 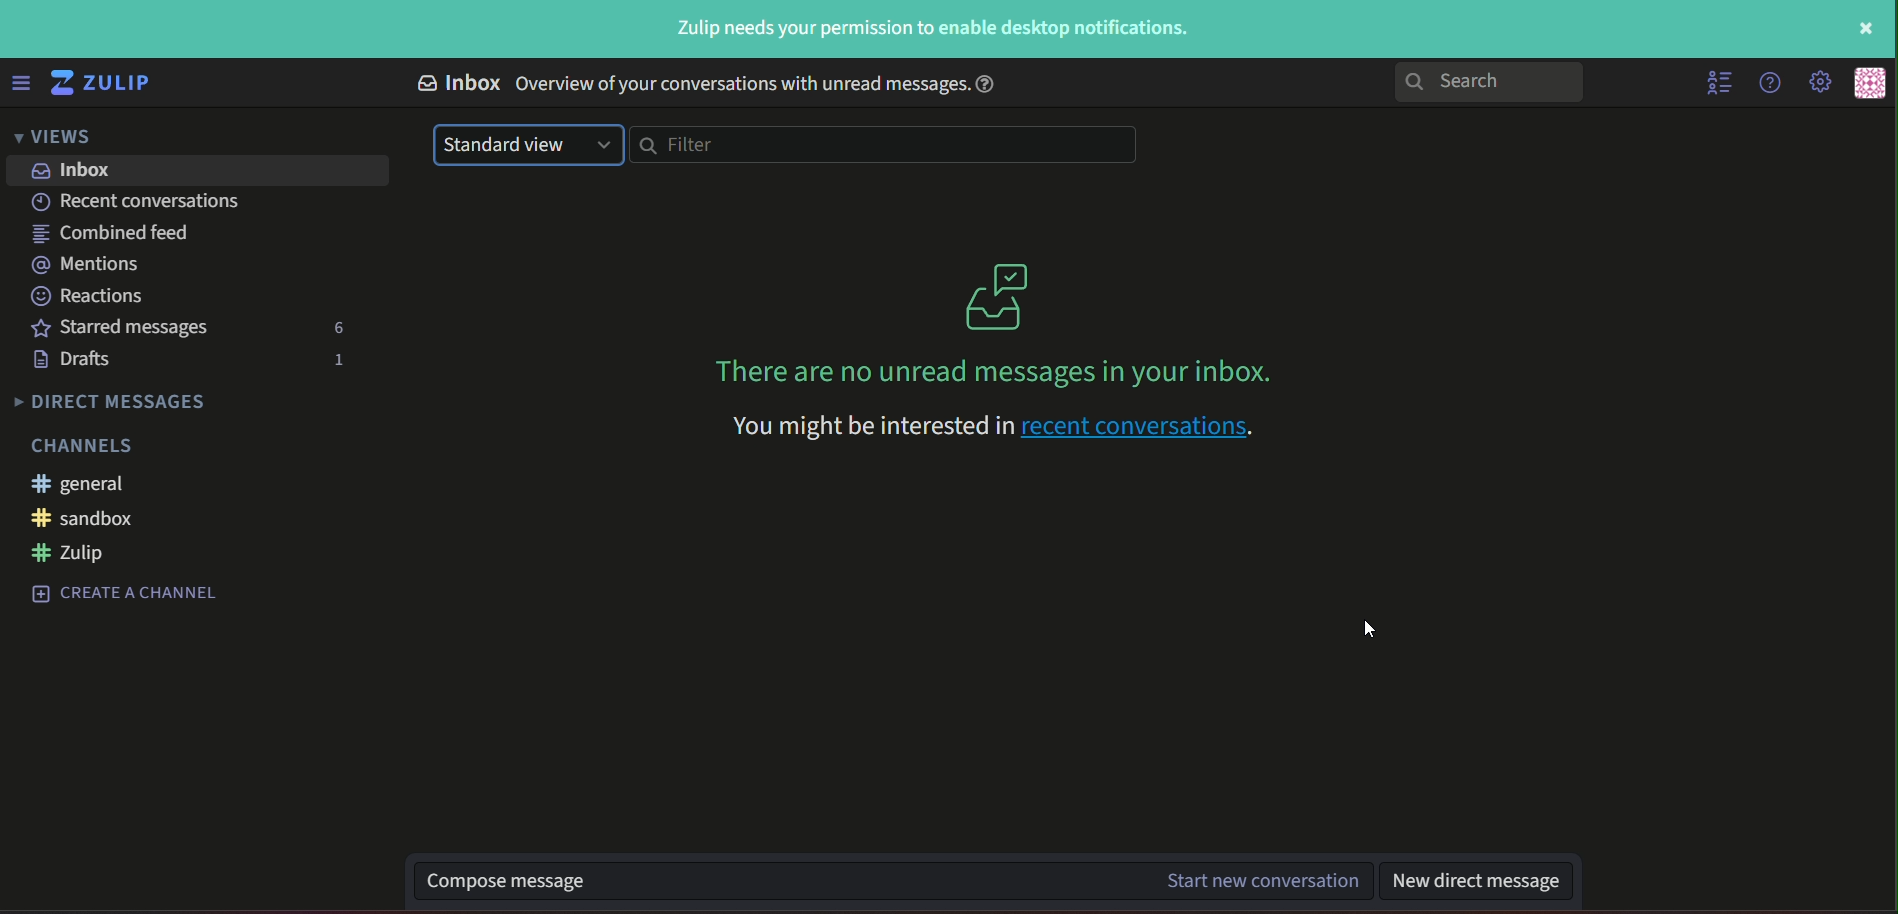 I want to click on number, so click(x=339, y=326).